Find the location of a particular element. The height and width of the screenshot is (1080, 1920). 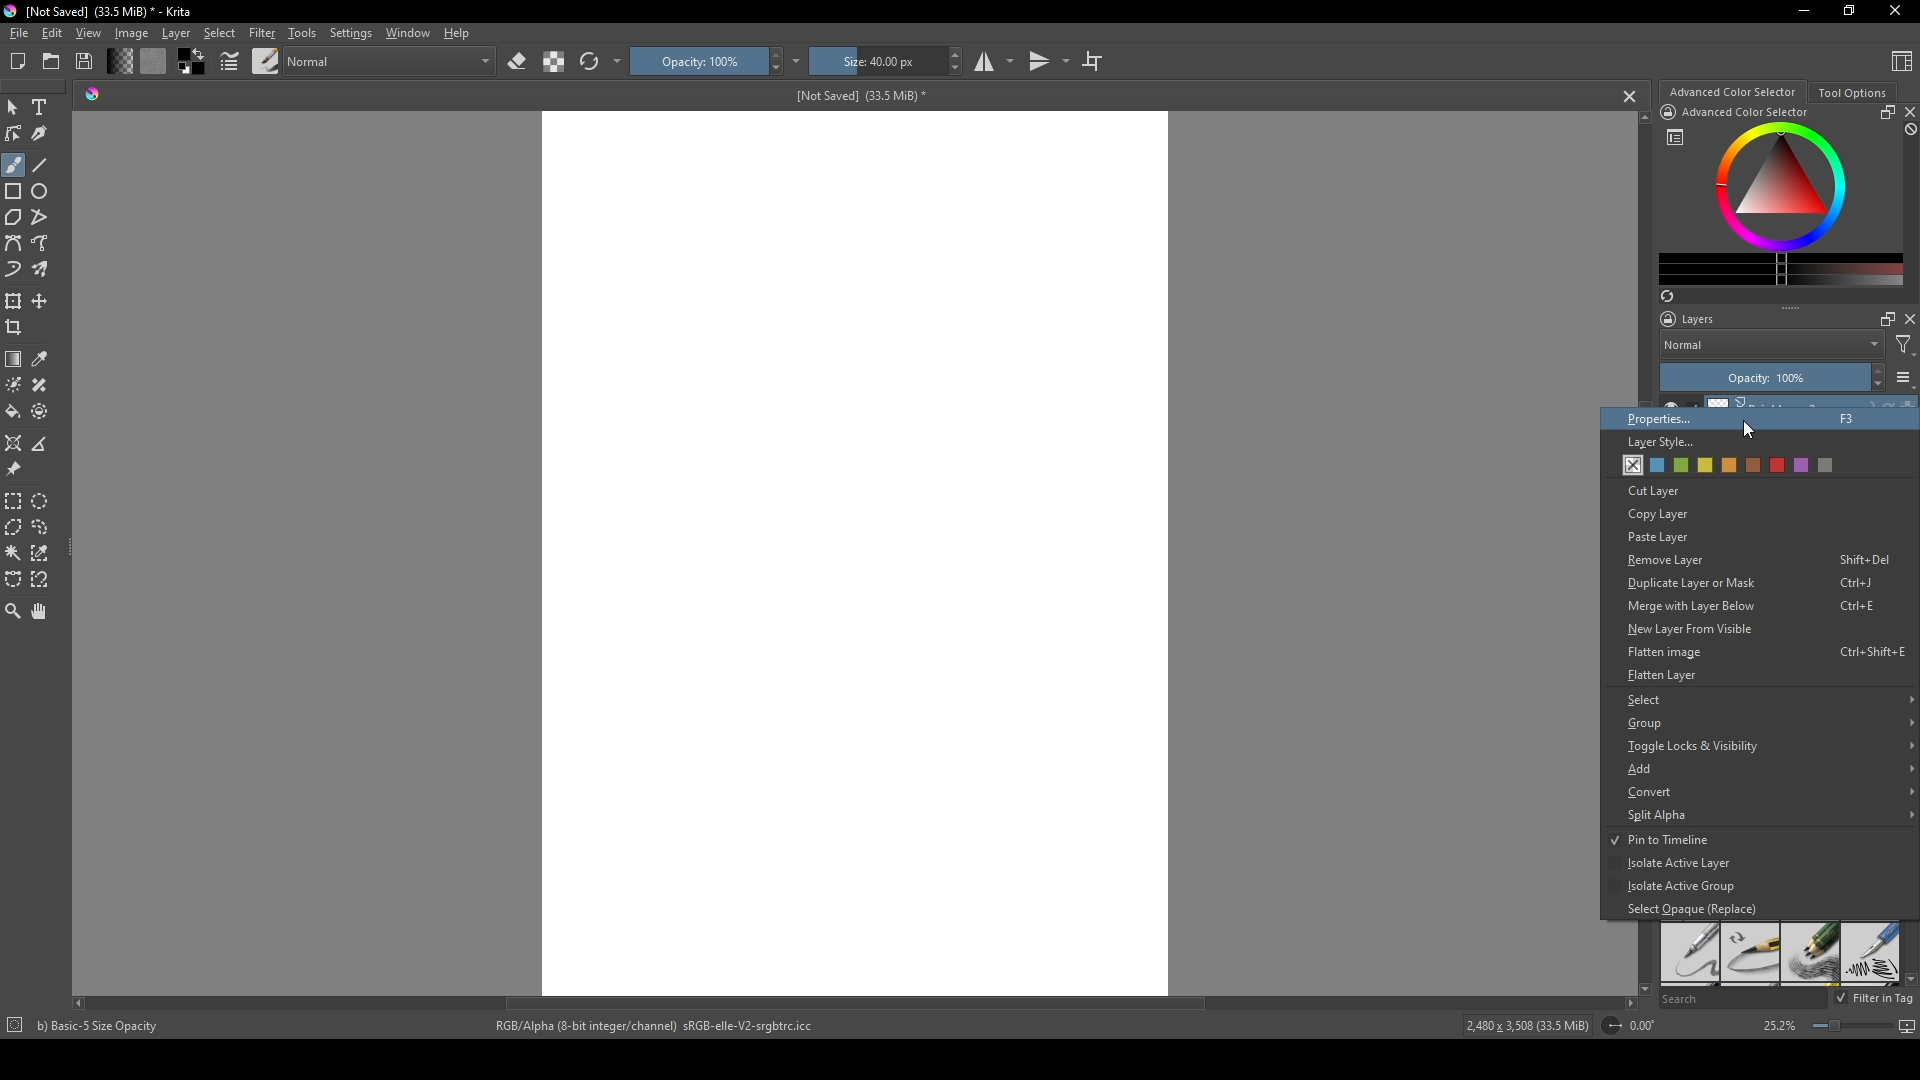

transitions is located at coordinates (1049, 62).